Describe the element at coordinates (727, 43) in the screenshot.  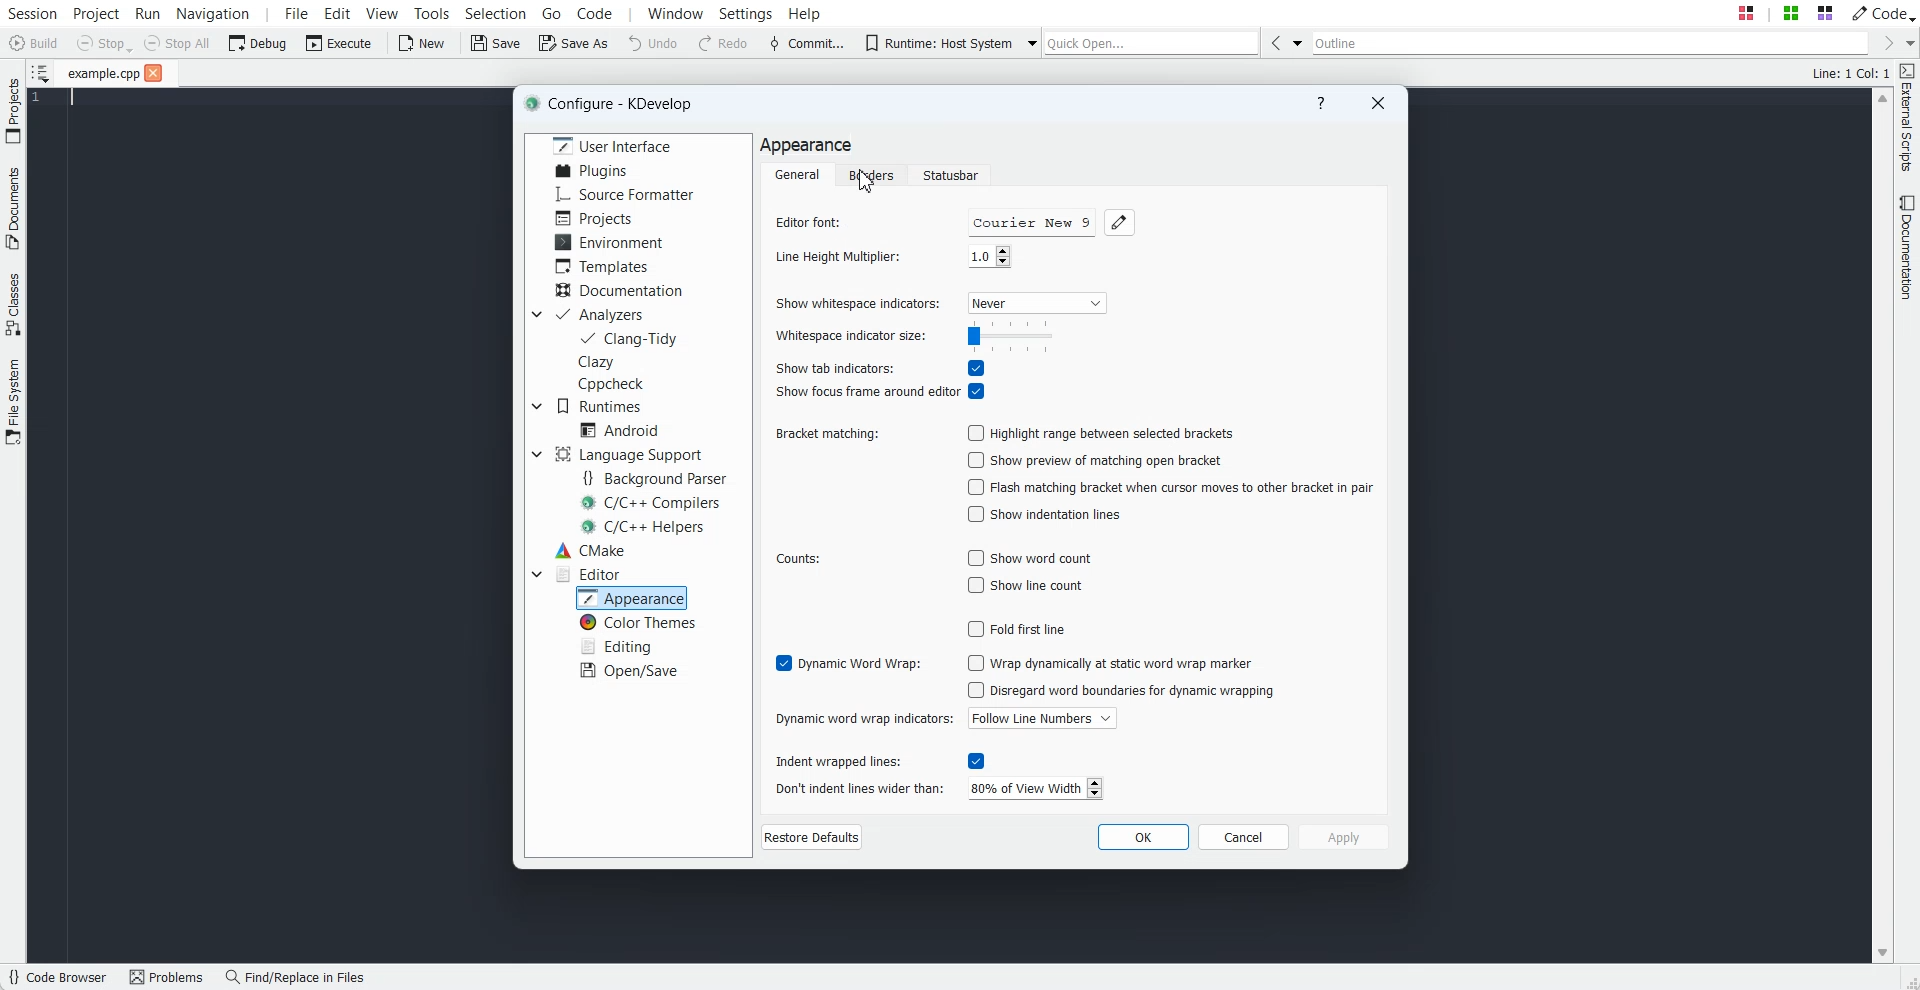
I see `Redo` at that location.